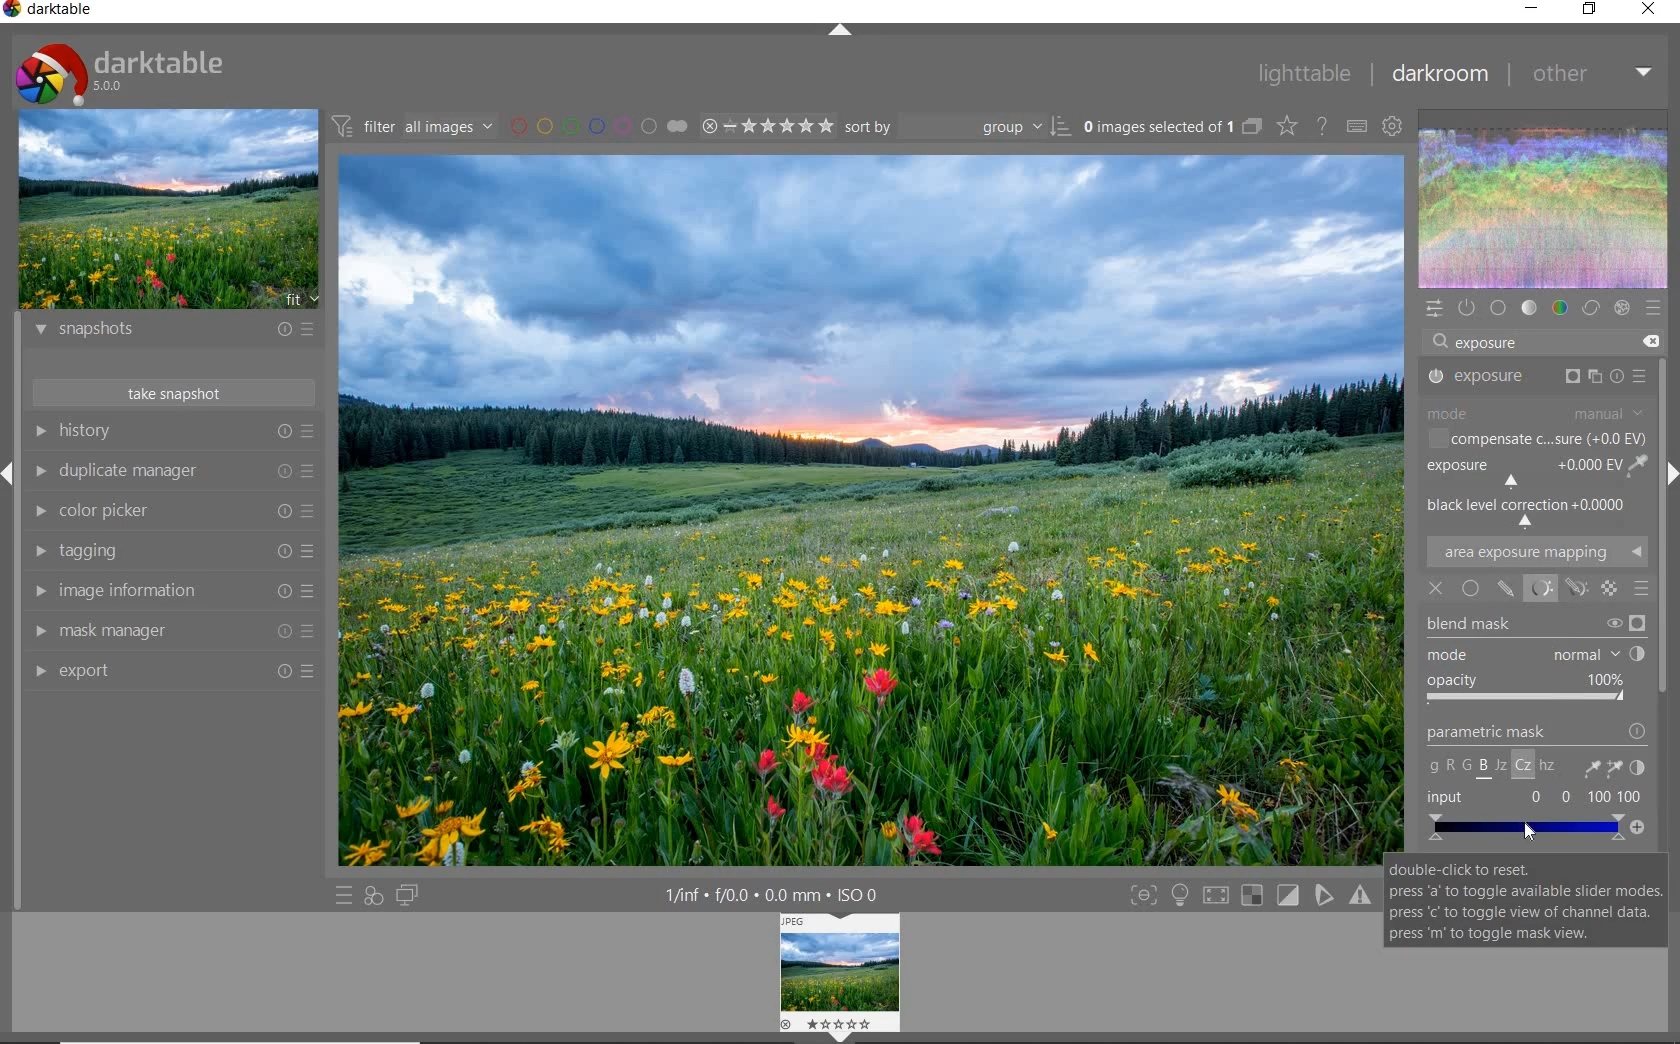 The image size is (1680, 1044). I want to click on BLACK LEVL CORRECTION, so click(1534, 513).